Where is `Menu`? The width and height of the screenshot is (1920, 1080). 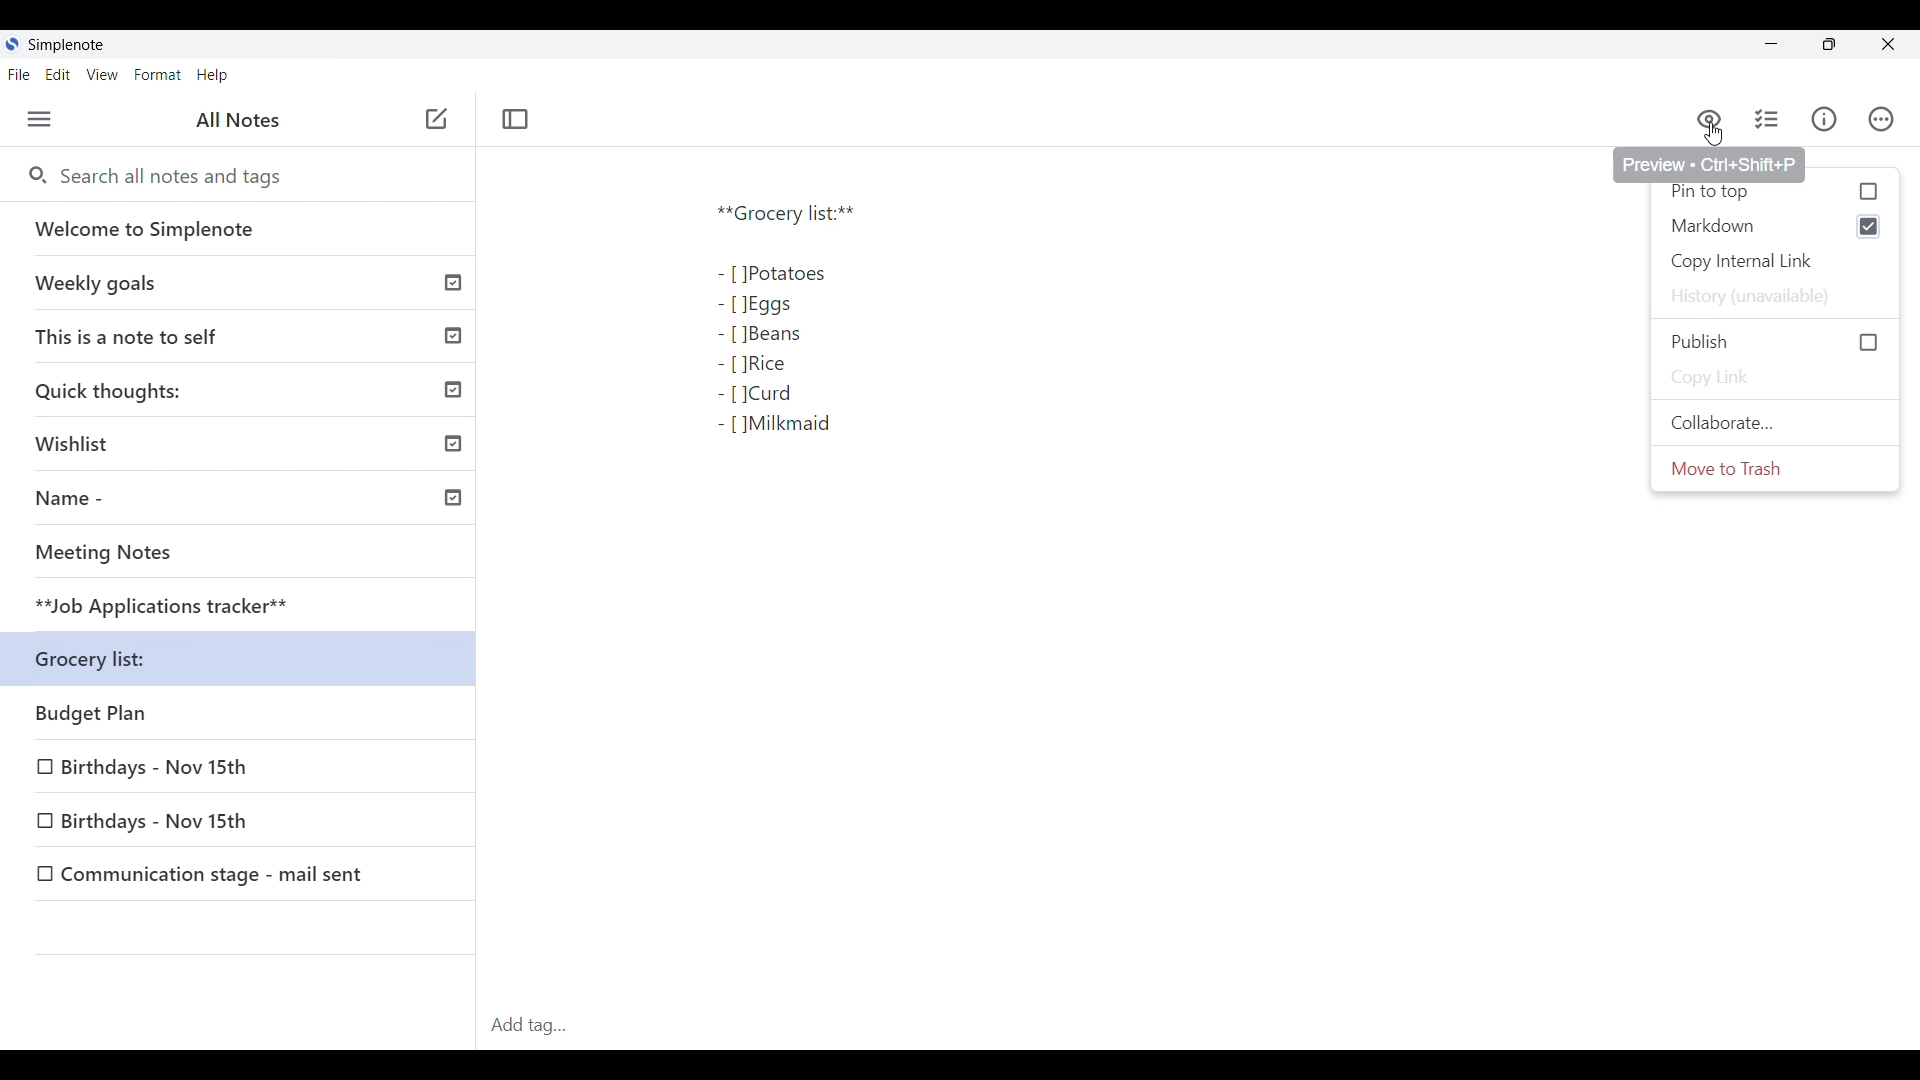 Menu is located at coordinates (40, 119).